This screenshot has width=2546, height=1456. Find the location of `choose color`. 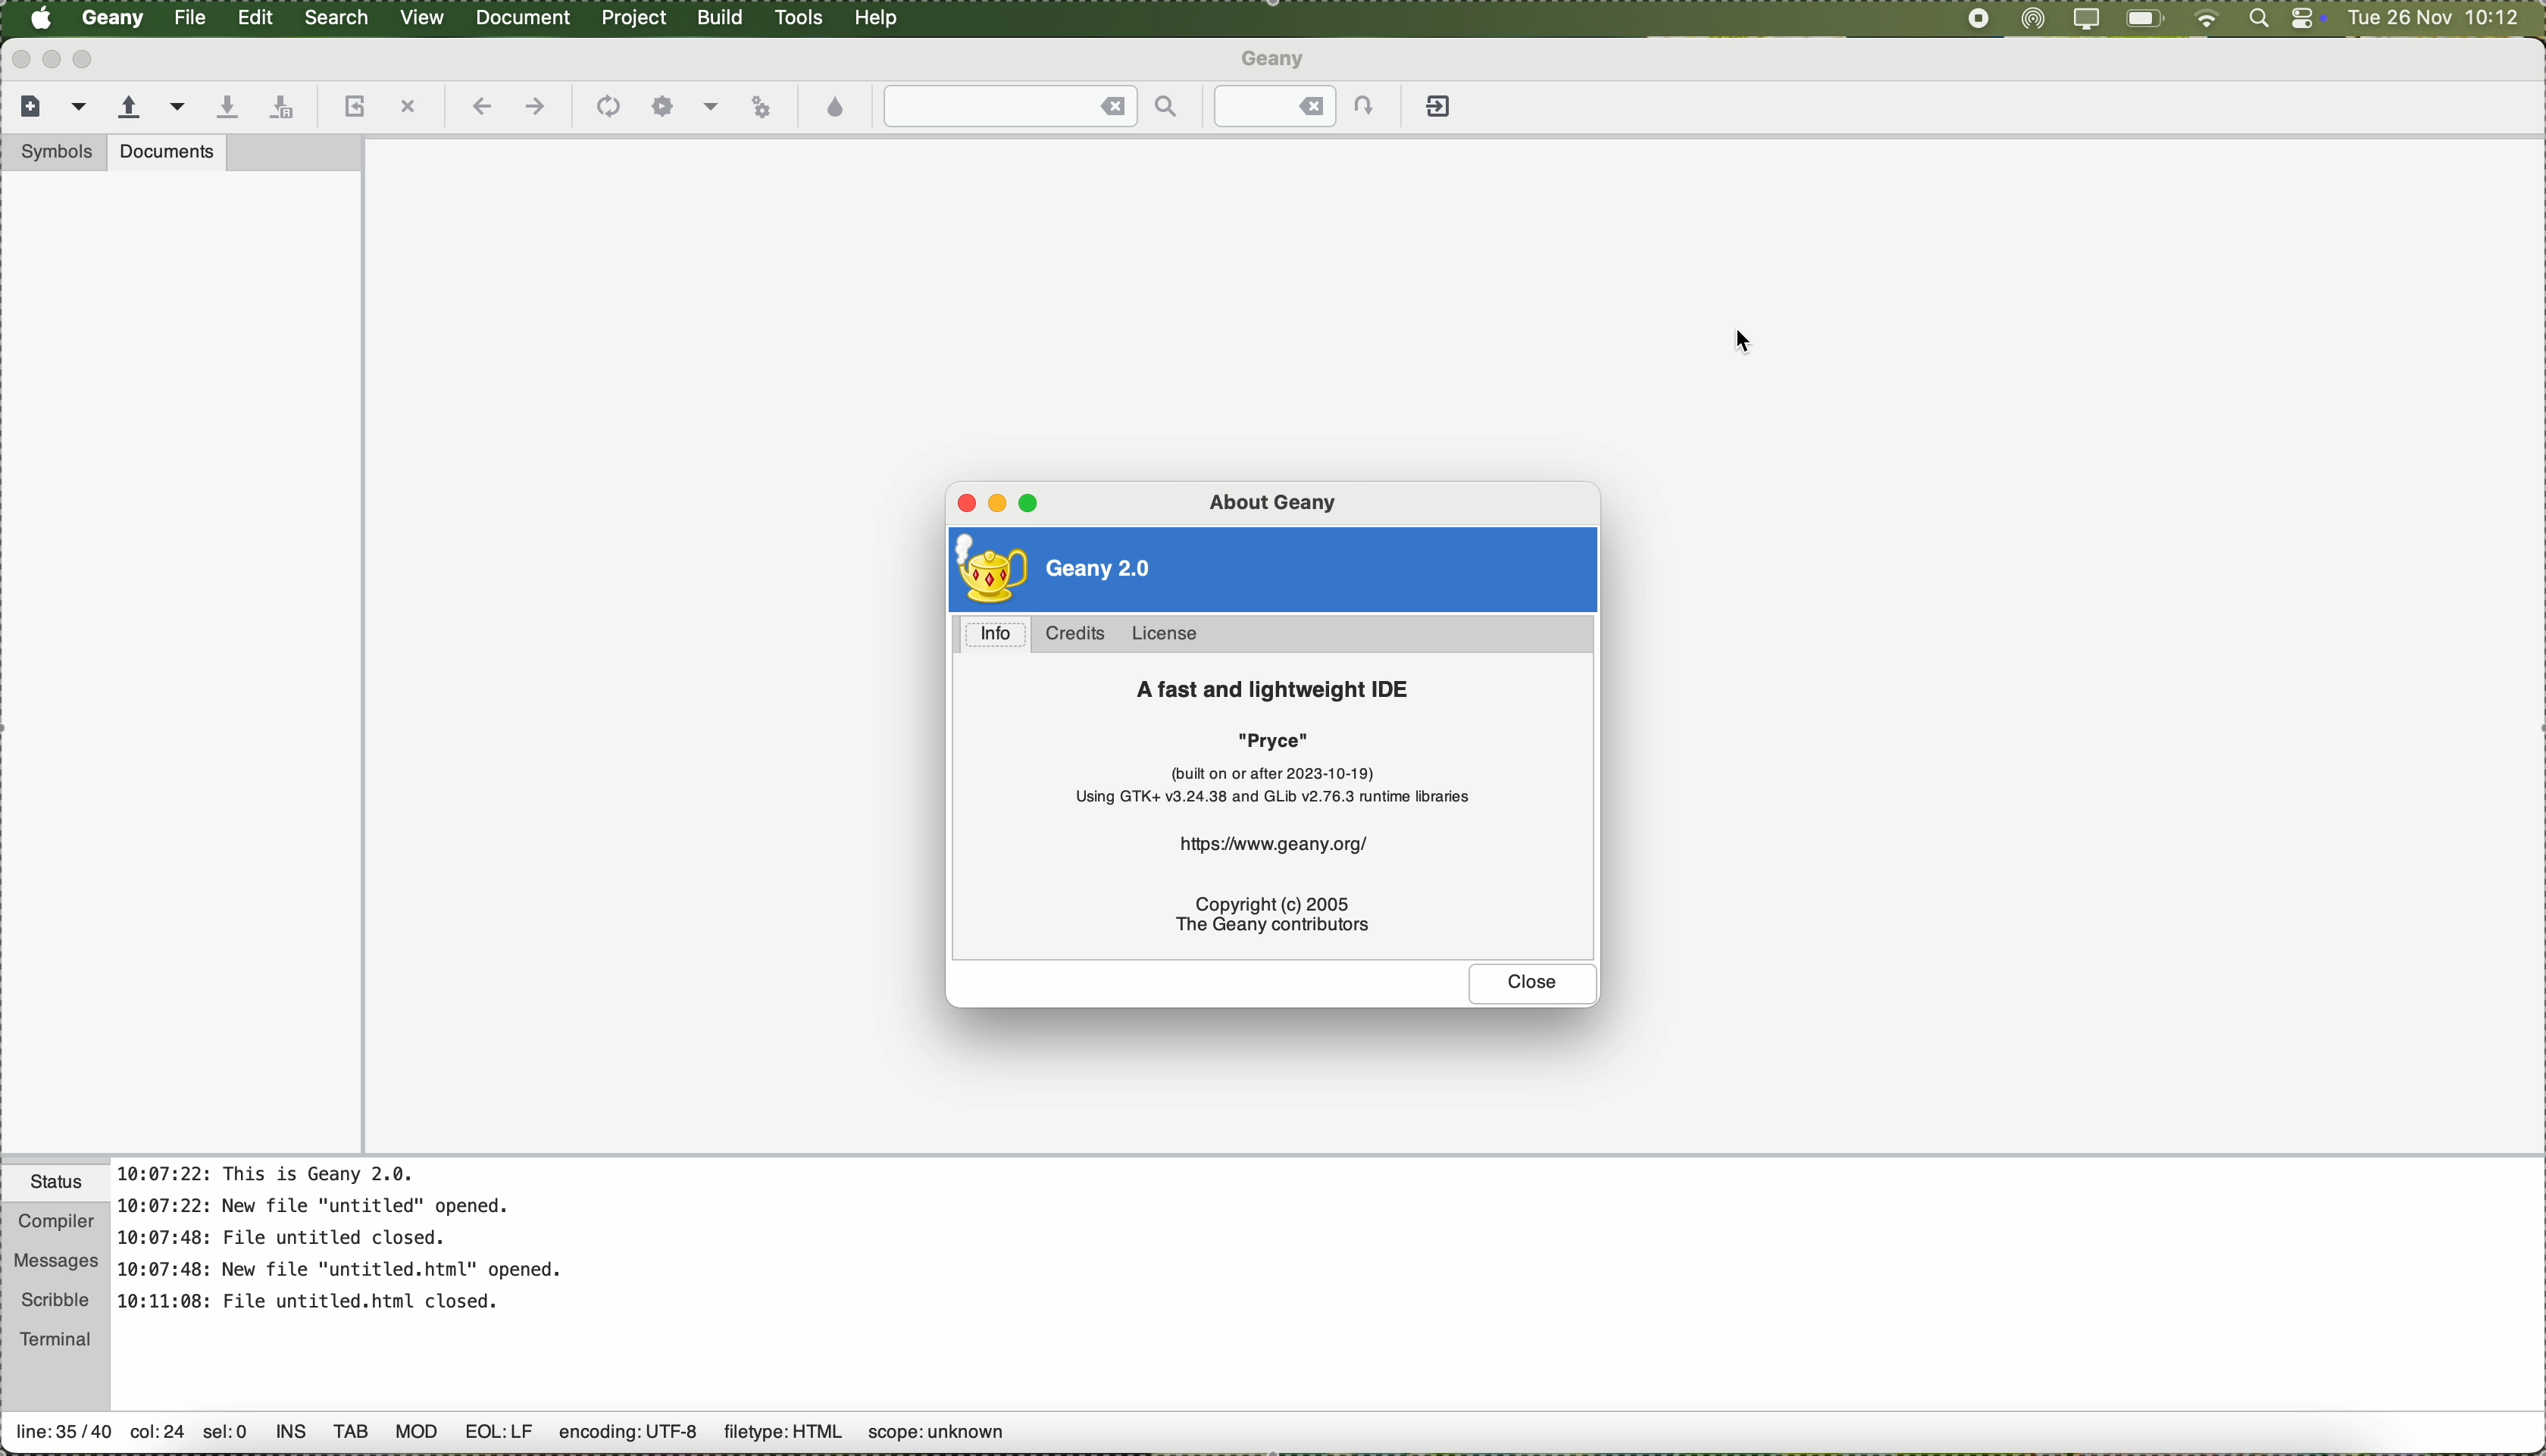

choose color is located at coordinates (838, 108).